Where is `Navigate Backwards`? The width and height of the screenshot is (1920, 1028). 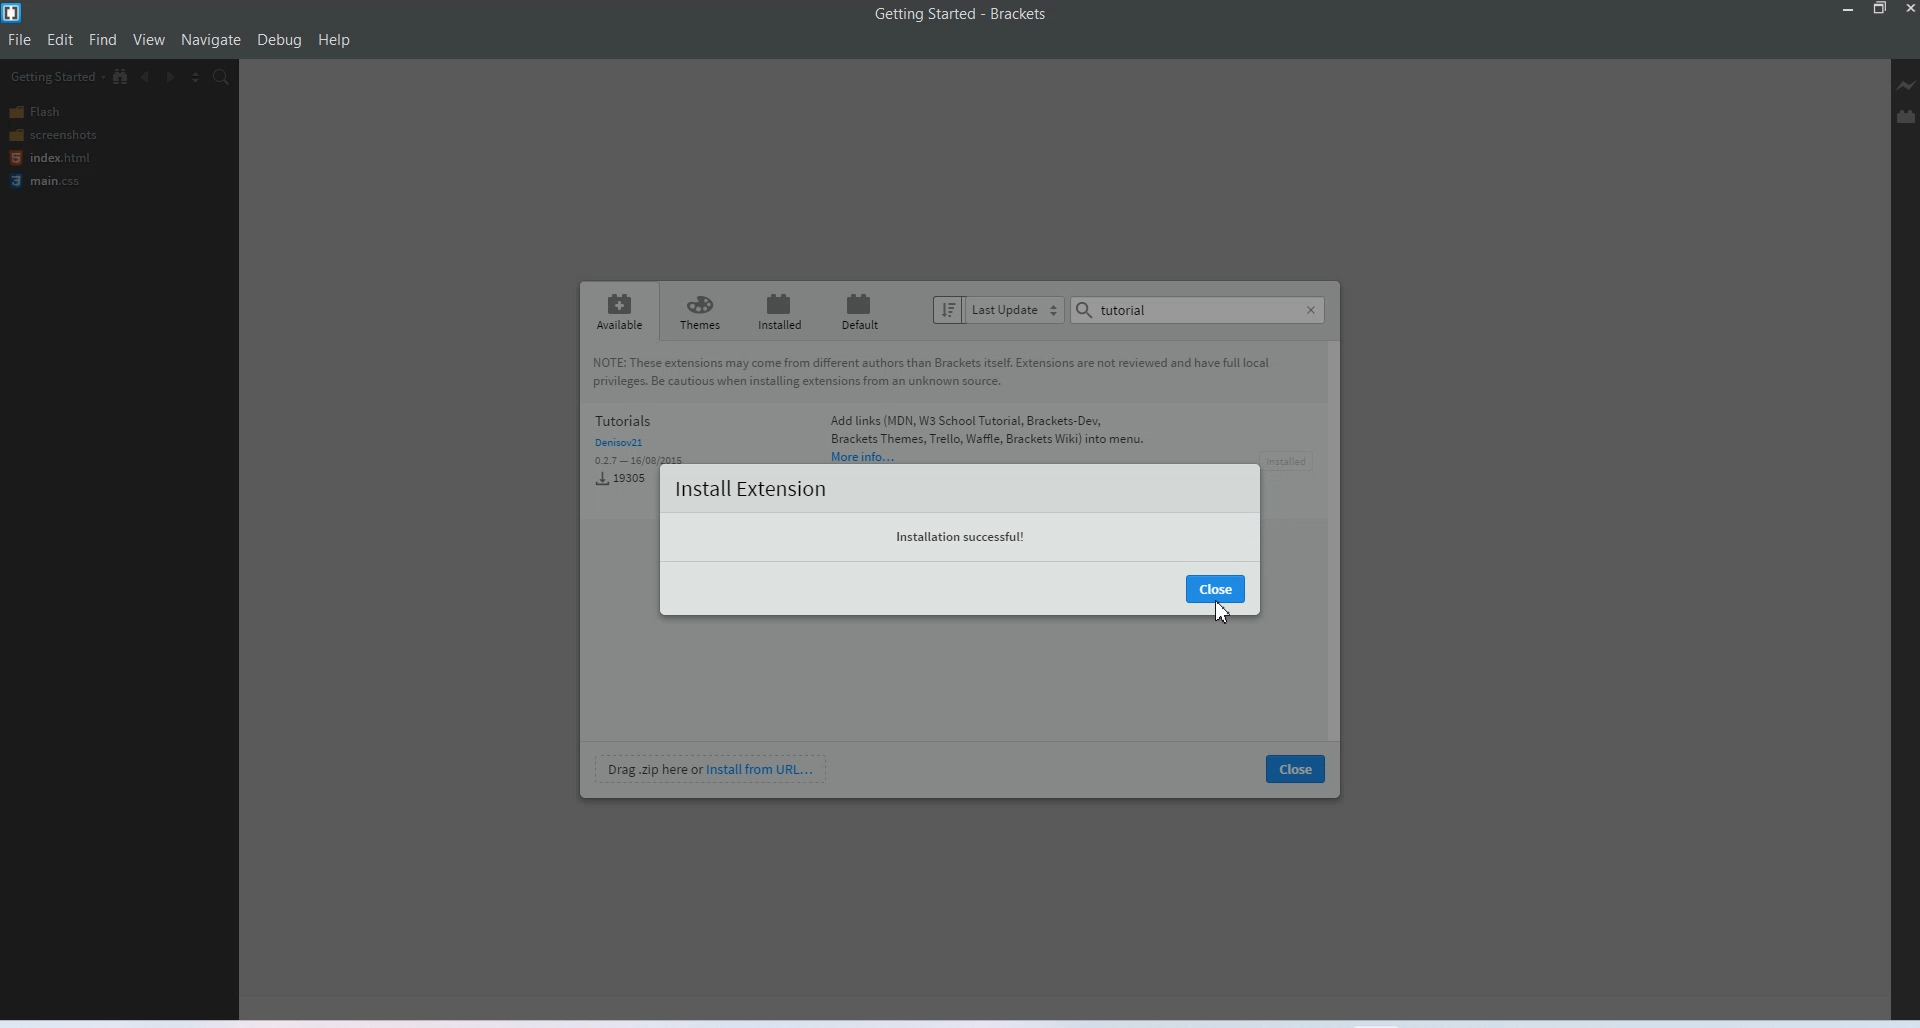
Navigate Backwards is located at coordinates (148, 77).